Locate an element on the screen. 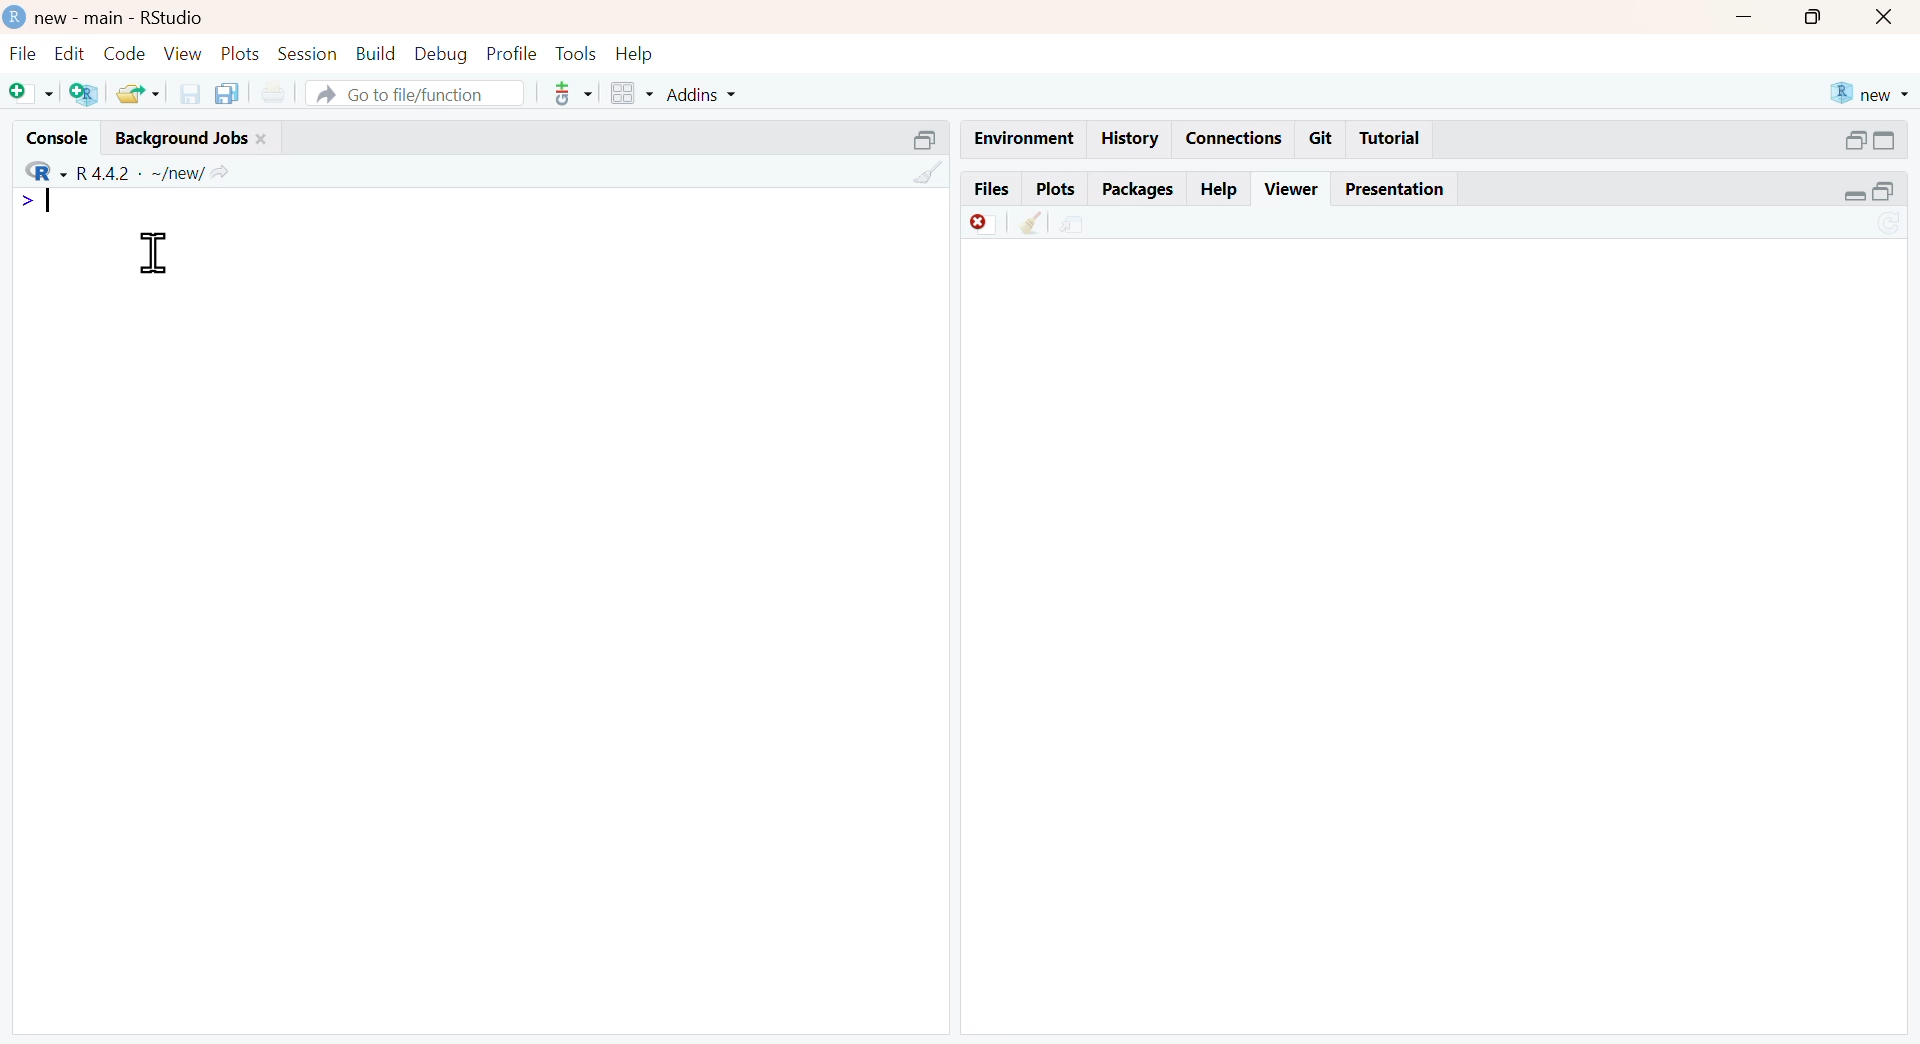  discard is located at coordinates (986, 224).